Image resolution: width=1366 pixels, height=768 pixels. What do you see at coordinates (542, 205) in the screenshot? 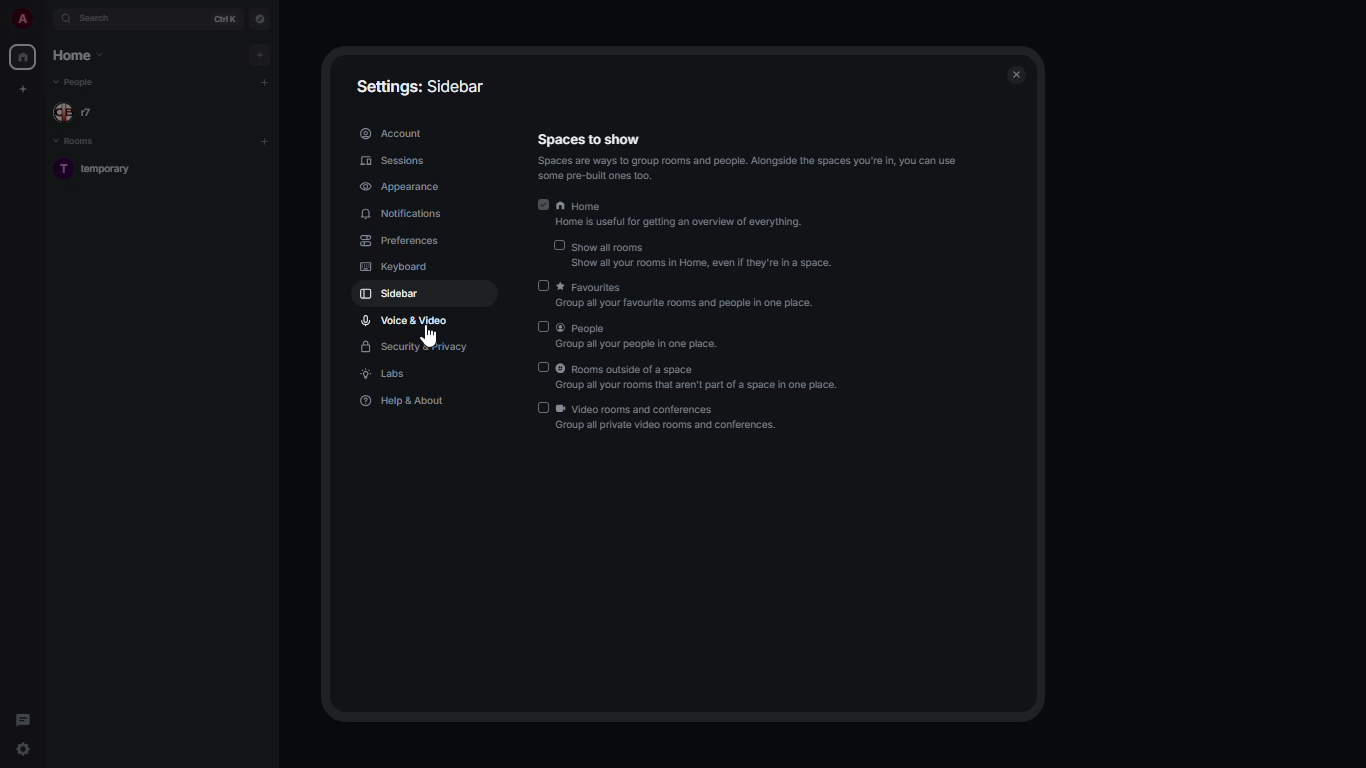
I see `enabled` at bounding box center [542, 205].